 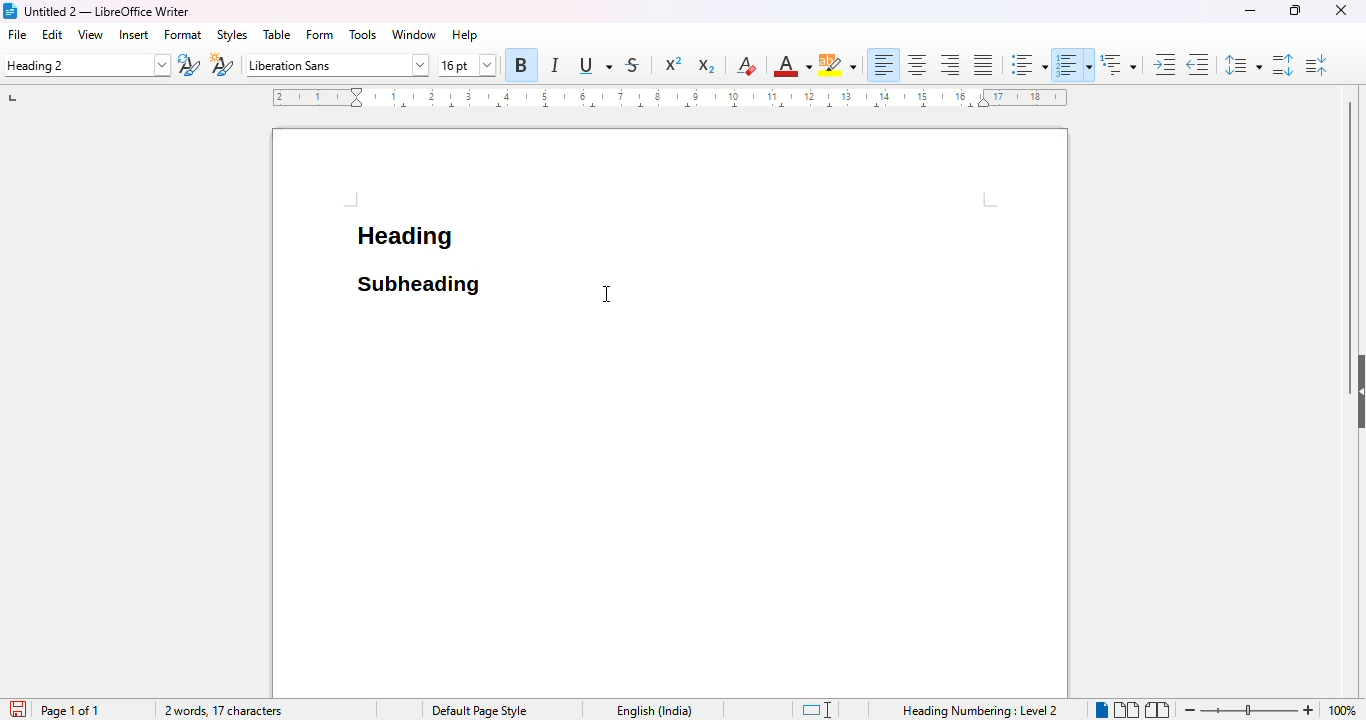 What do you see at coordinates (1248, 709) in the screenshot?
I see `zoom in or zoom out` at bounding box center [1248, 709].